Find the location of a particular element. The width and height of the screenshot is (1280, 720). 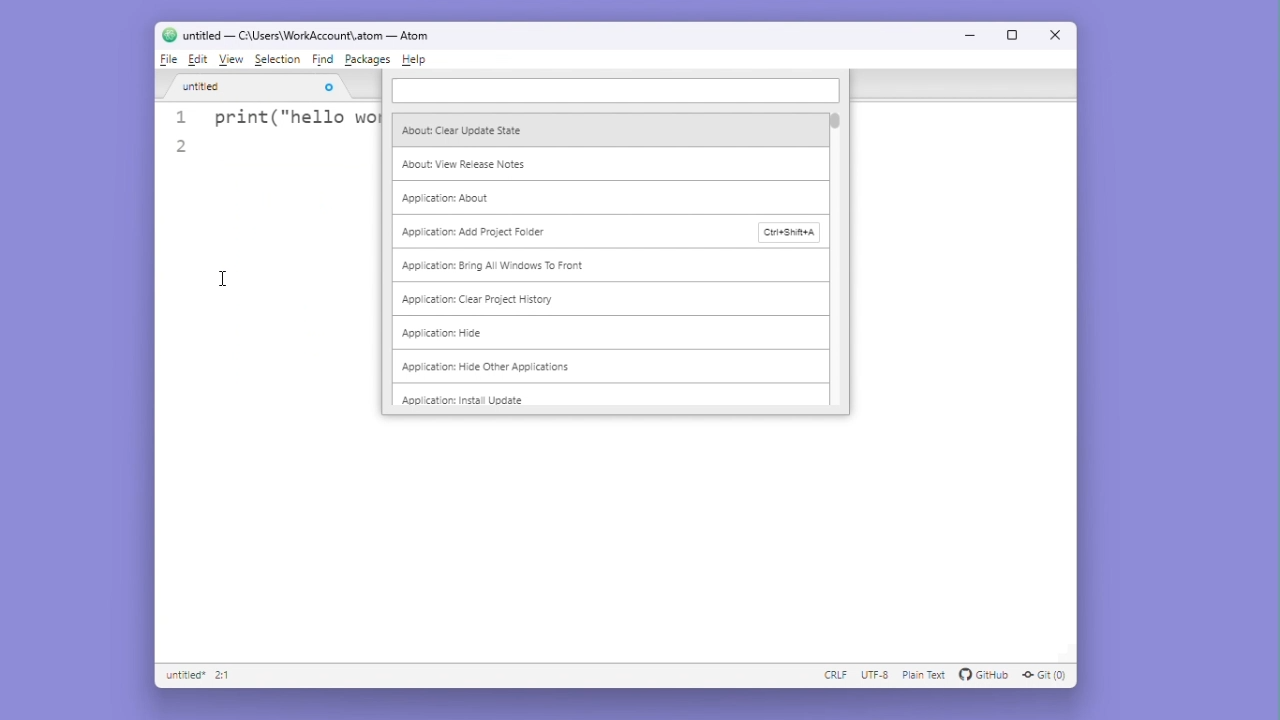

CRLF is located at coordinates (831, 675).